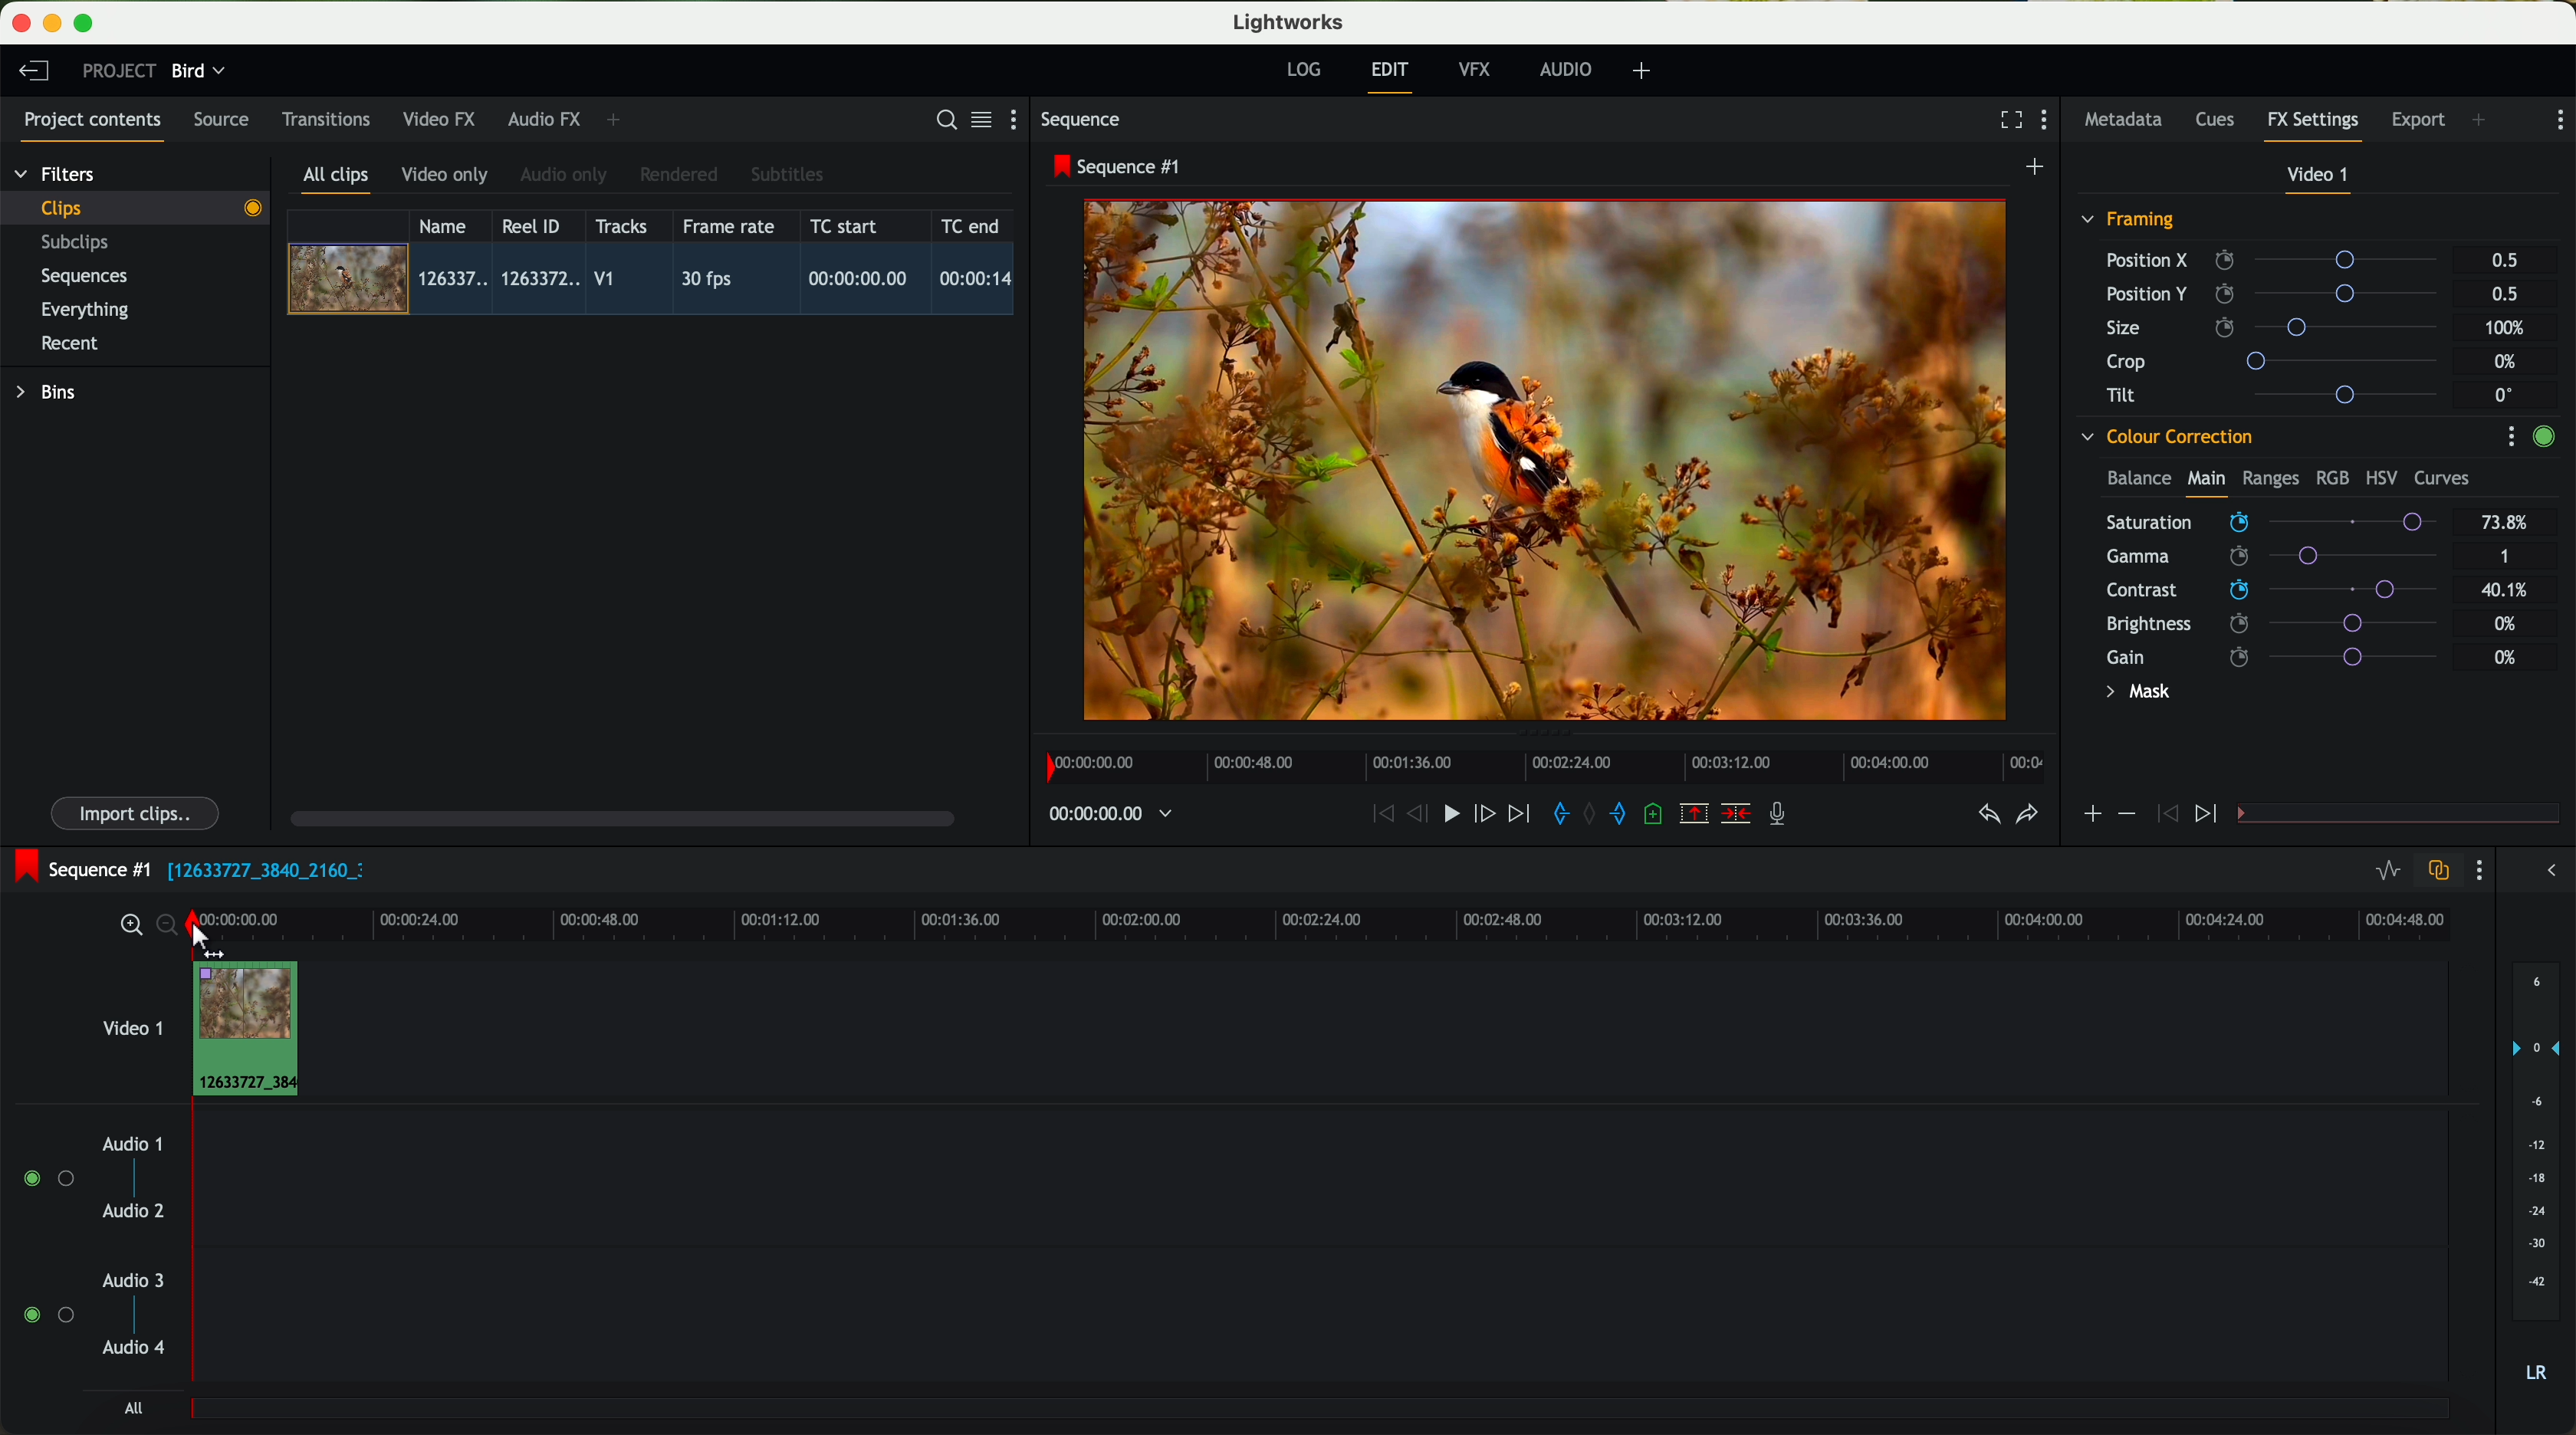 Image resolution: width=2576 pixels, height=1435 pixels. What do you see at coordinates (2434, 872) in the screenshot?
I see `toggle auto track sync` at bounding box center [2434, 872].